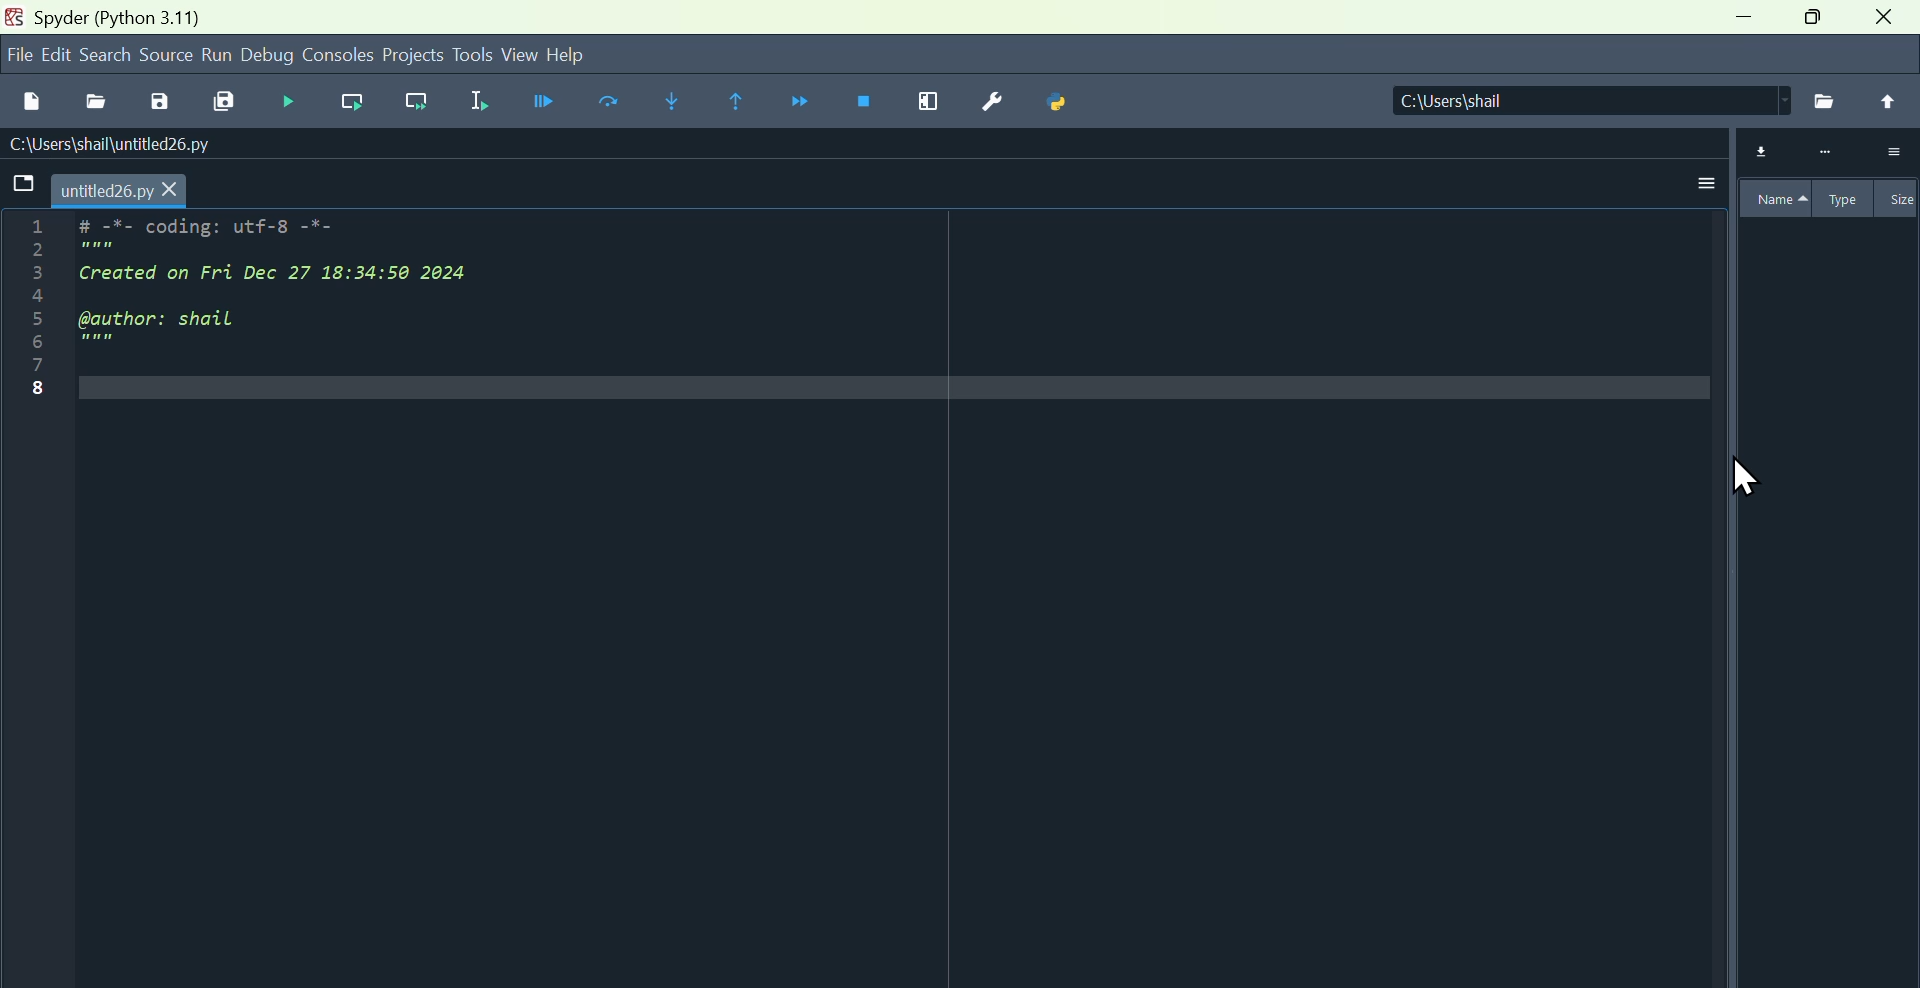 The width and height of the screenshot is (1920, 988). Describe the element at coordinates (1565, 102) in the screenshot. I see `| C:\Users\shail` at that location.